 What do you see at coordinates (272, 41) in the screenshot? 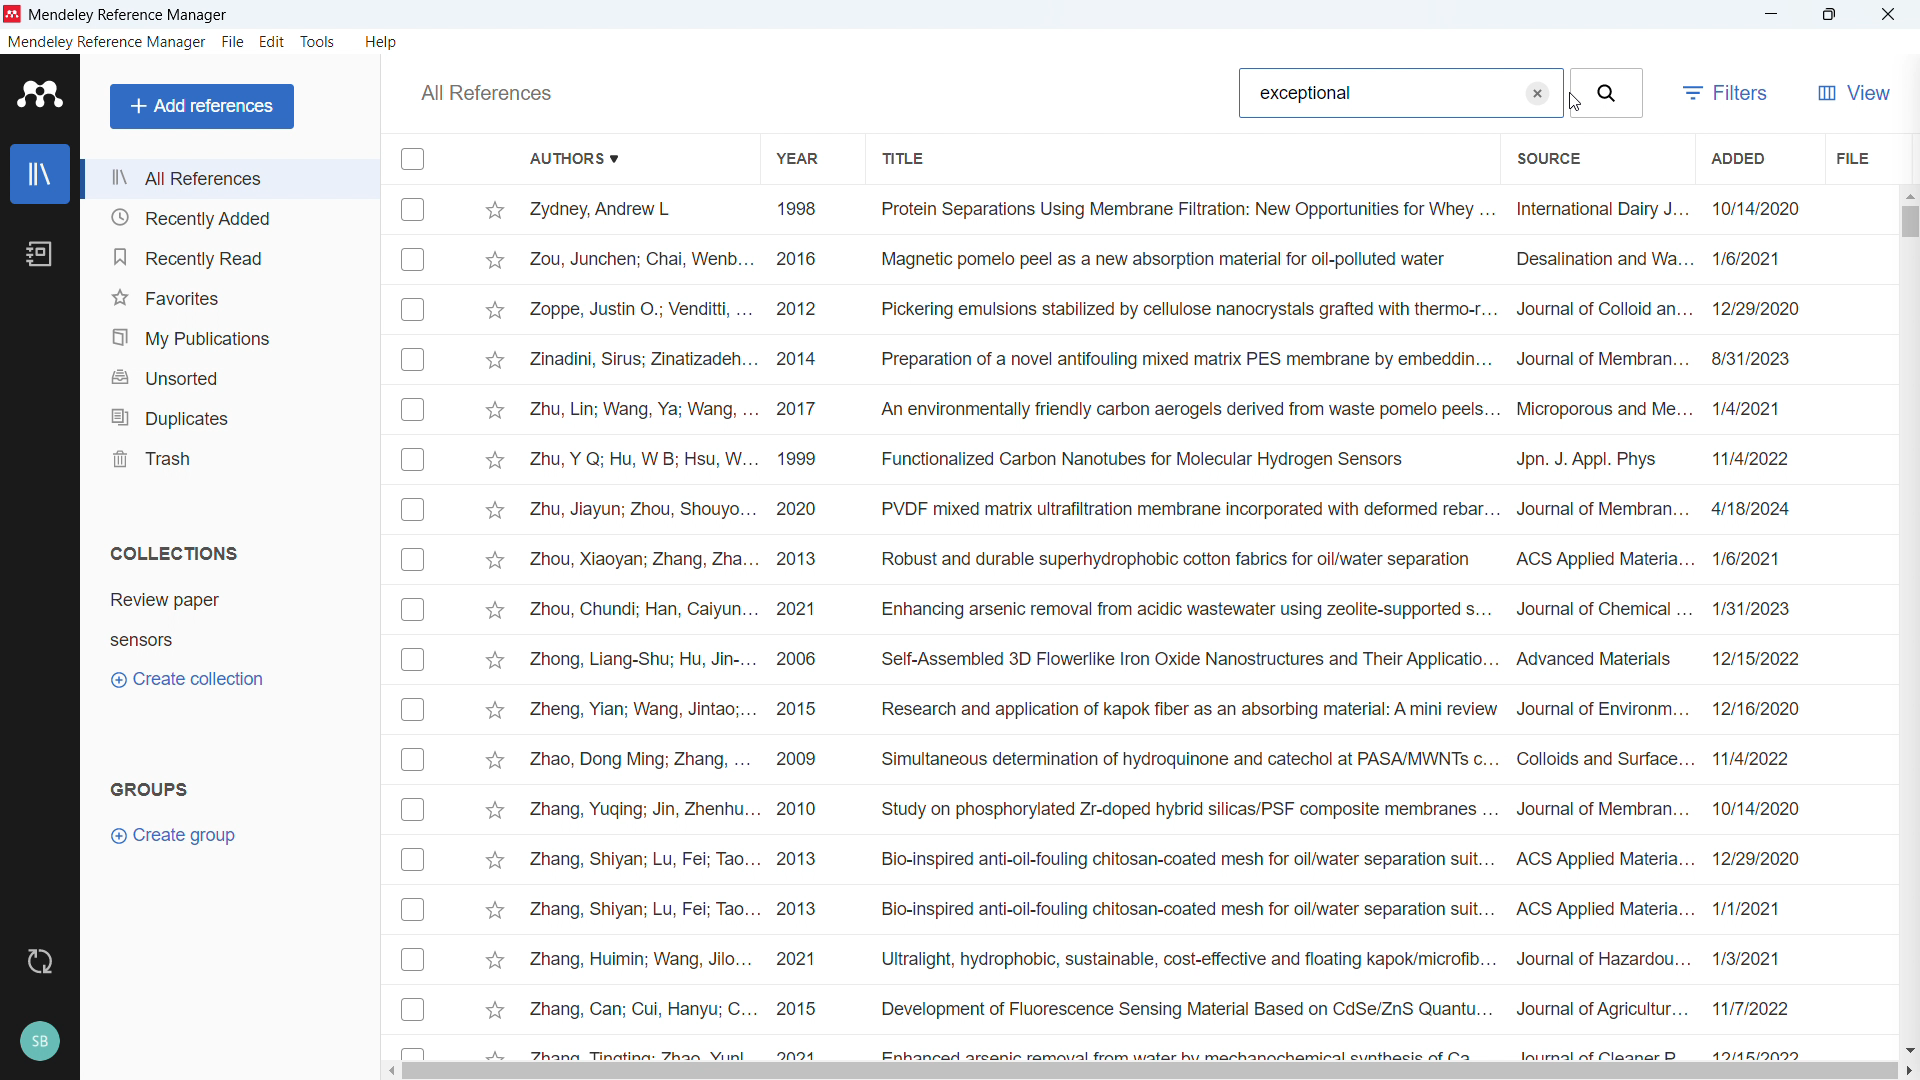
I see `edit` at bounding box center [272, 41].